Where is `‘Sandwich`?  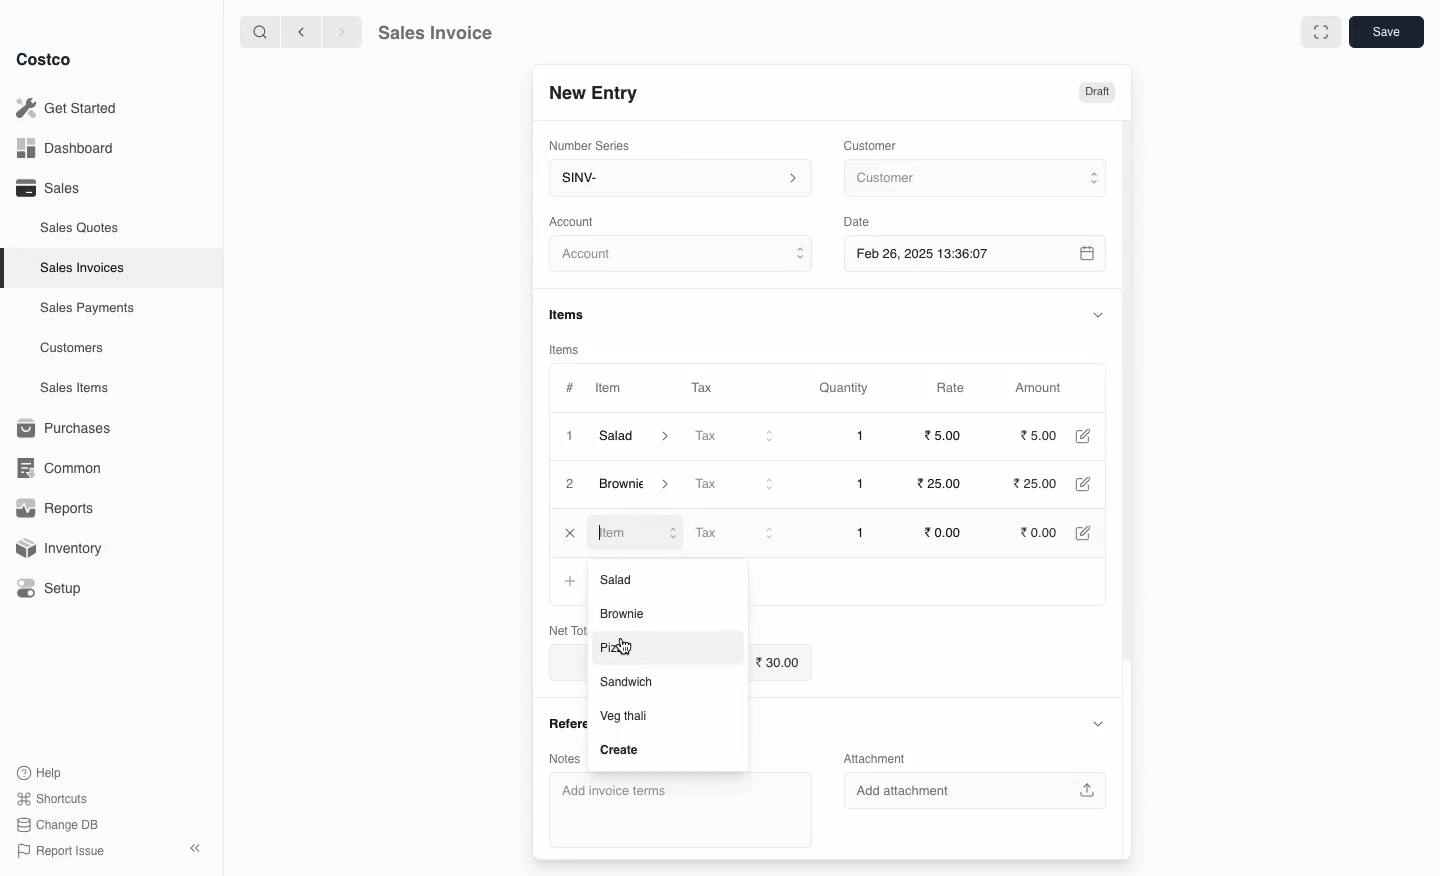 ‘Sandwich is located at coordinates (626, 683).